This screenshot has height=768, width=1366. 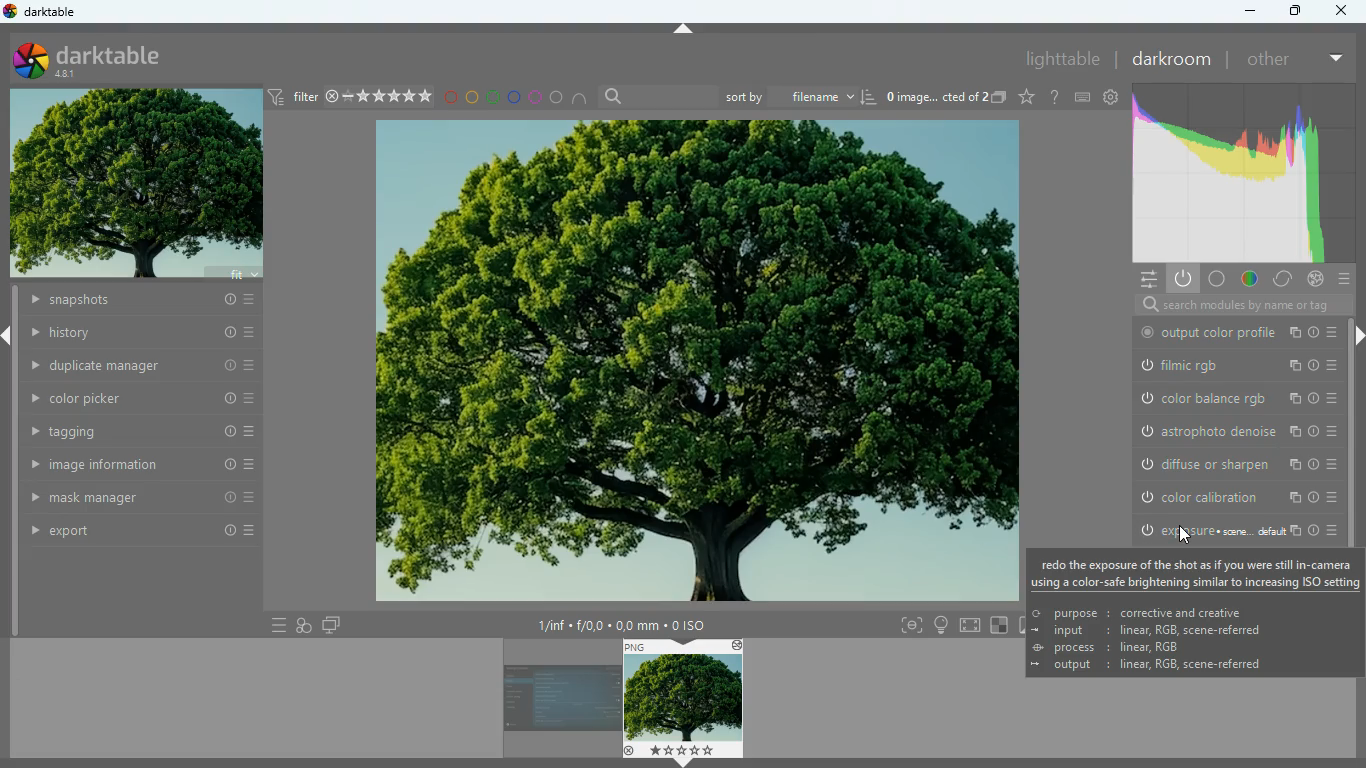 I want to click on blue, so click(x=513, y=98).